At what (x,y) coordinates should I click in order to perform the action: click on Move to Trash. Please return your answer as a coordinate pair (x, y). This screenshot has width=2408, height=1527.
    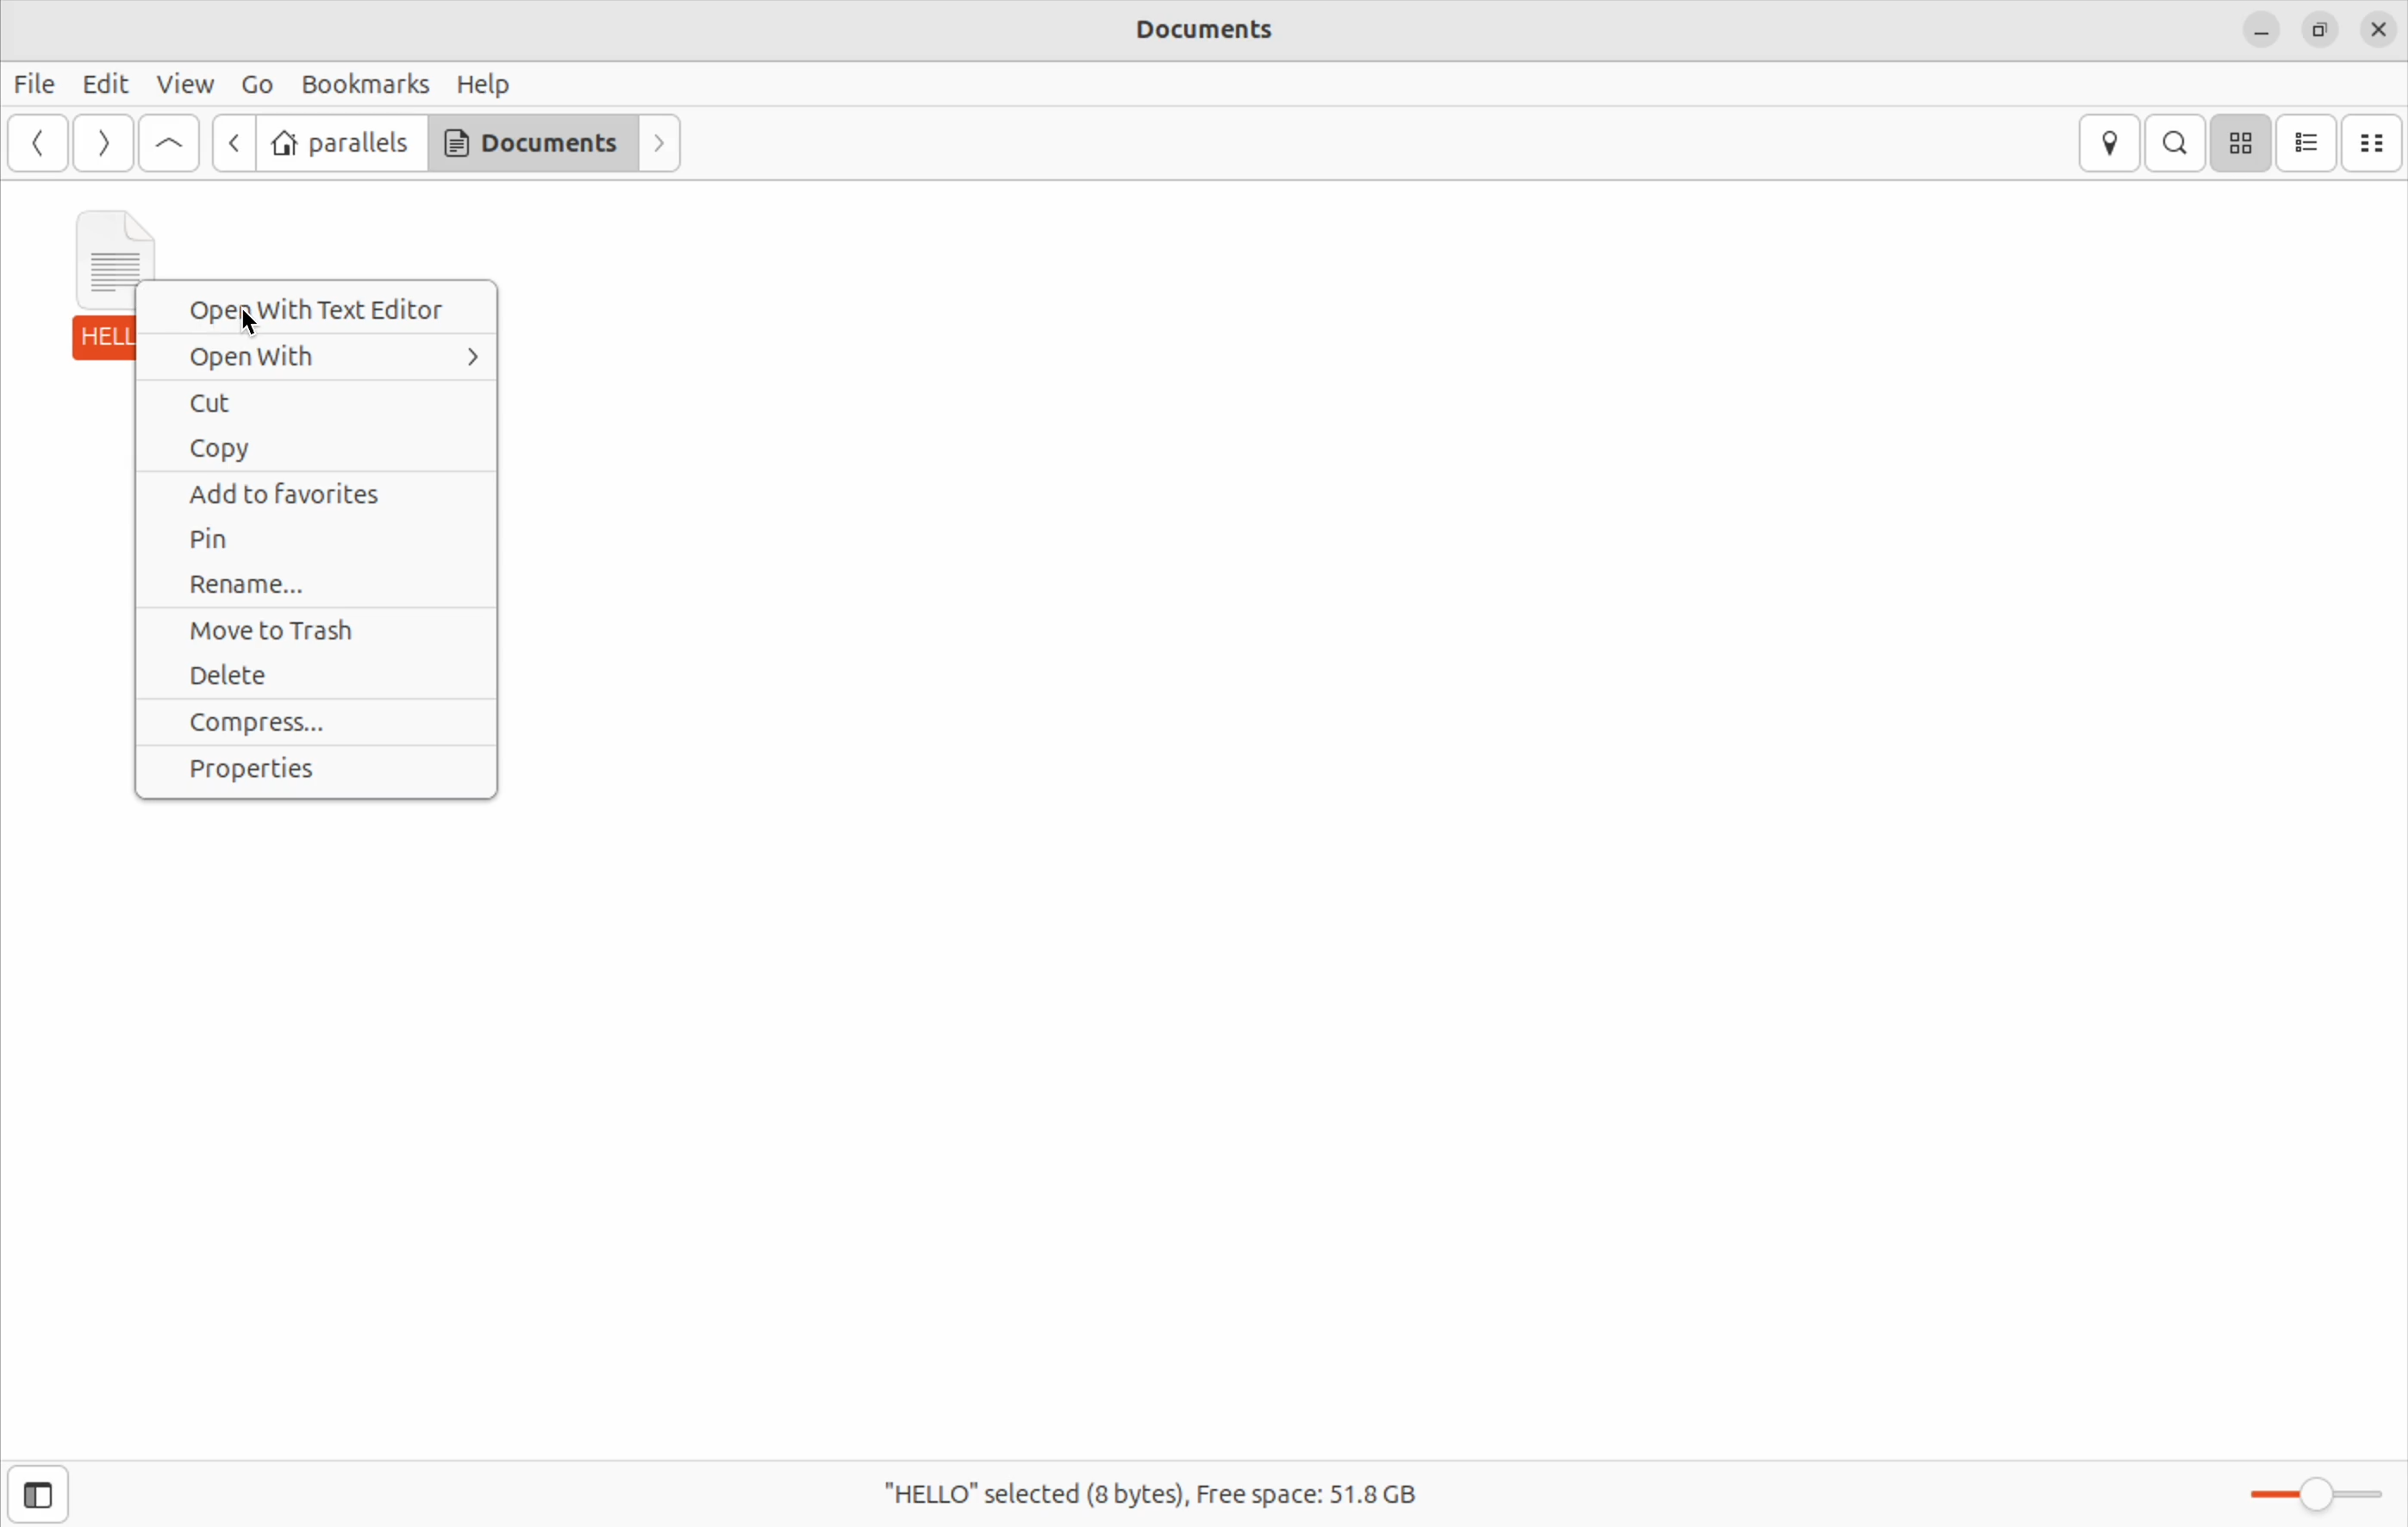
    Looking at the image, I should click on (305, 632).